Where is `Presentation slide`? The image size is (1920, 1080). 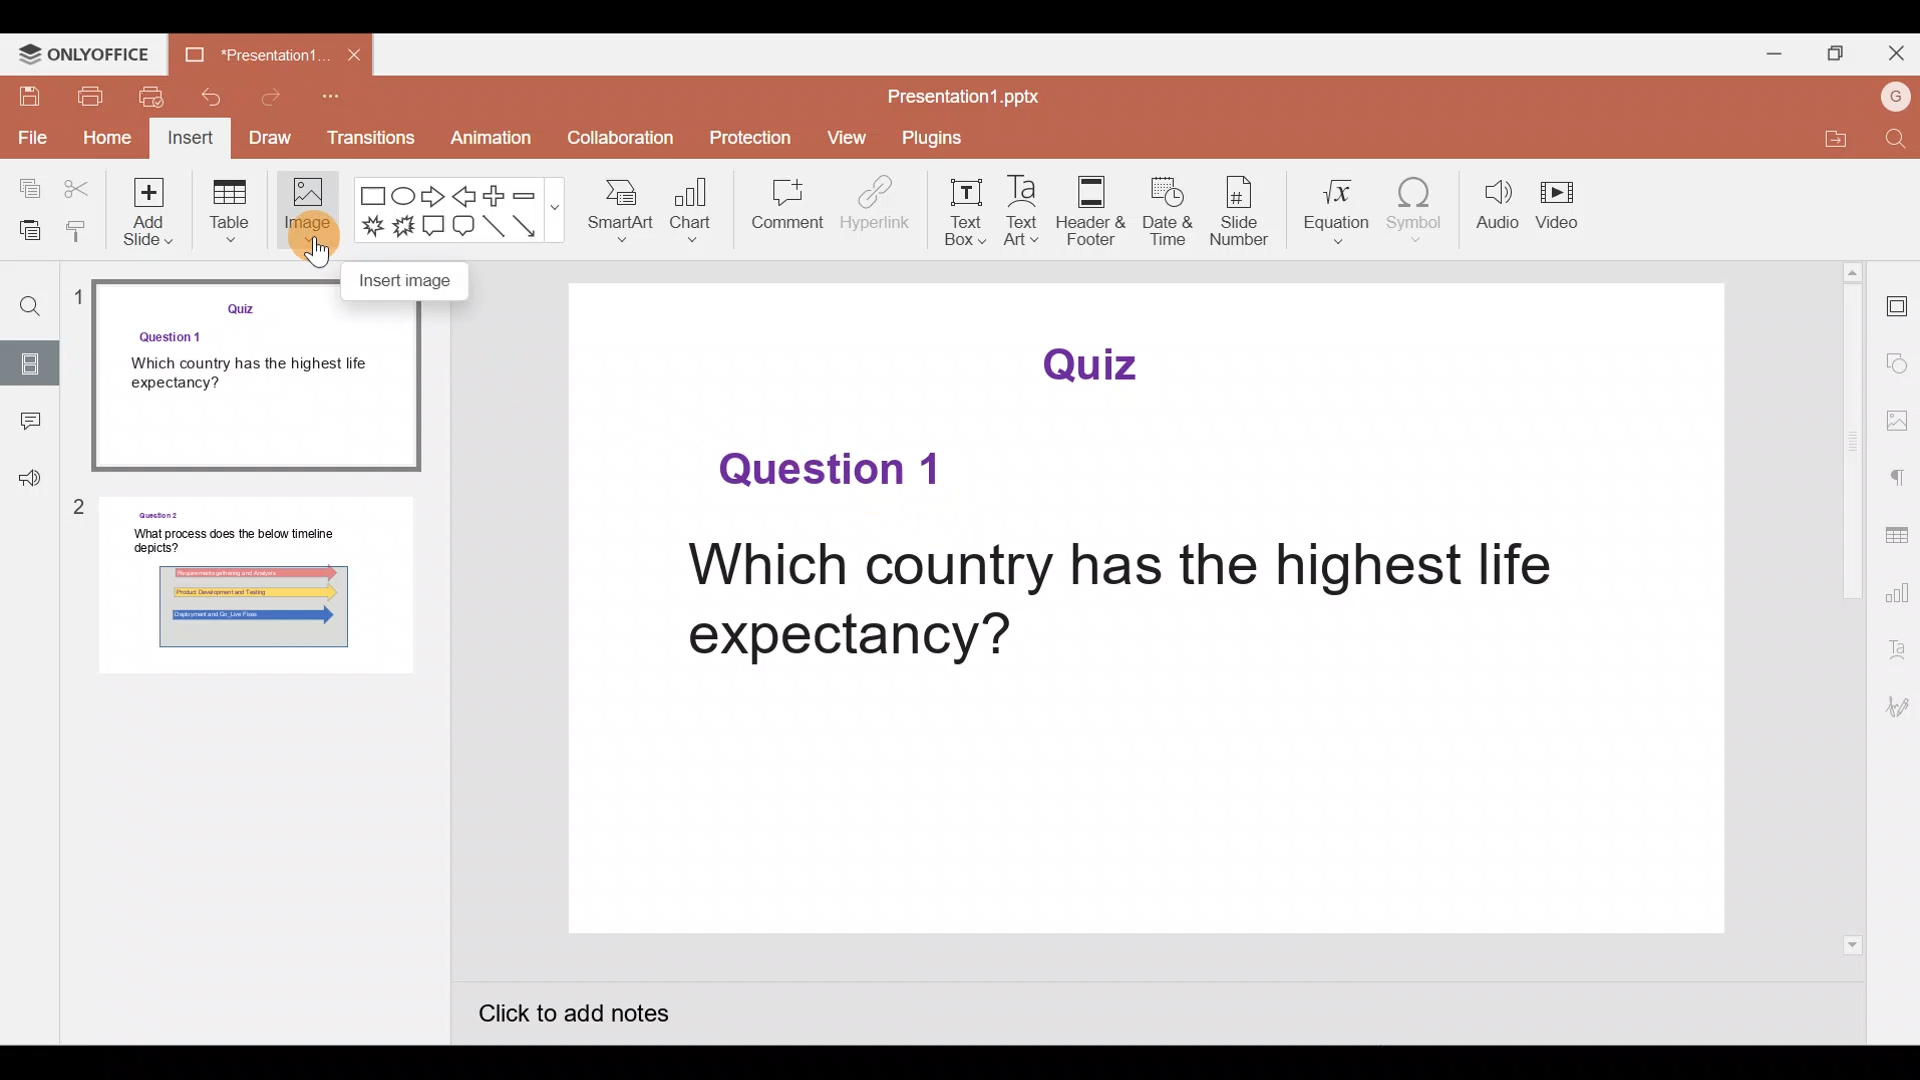
Presentation slide is located at coordinates (1146, 815).